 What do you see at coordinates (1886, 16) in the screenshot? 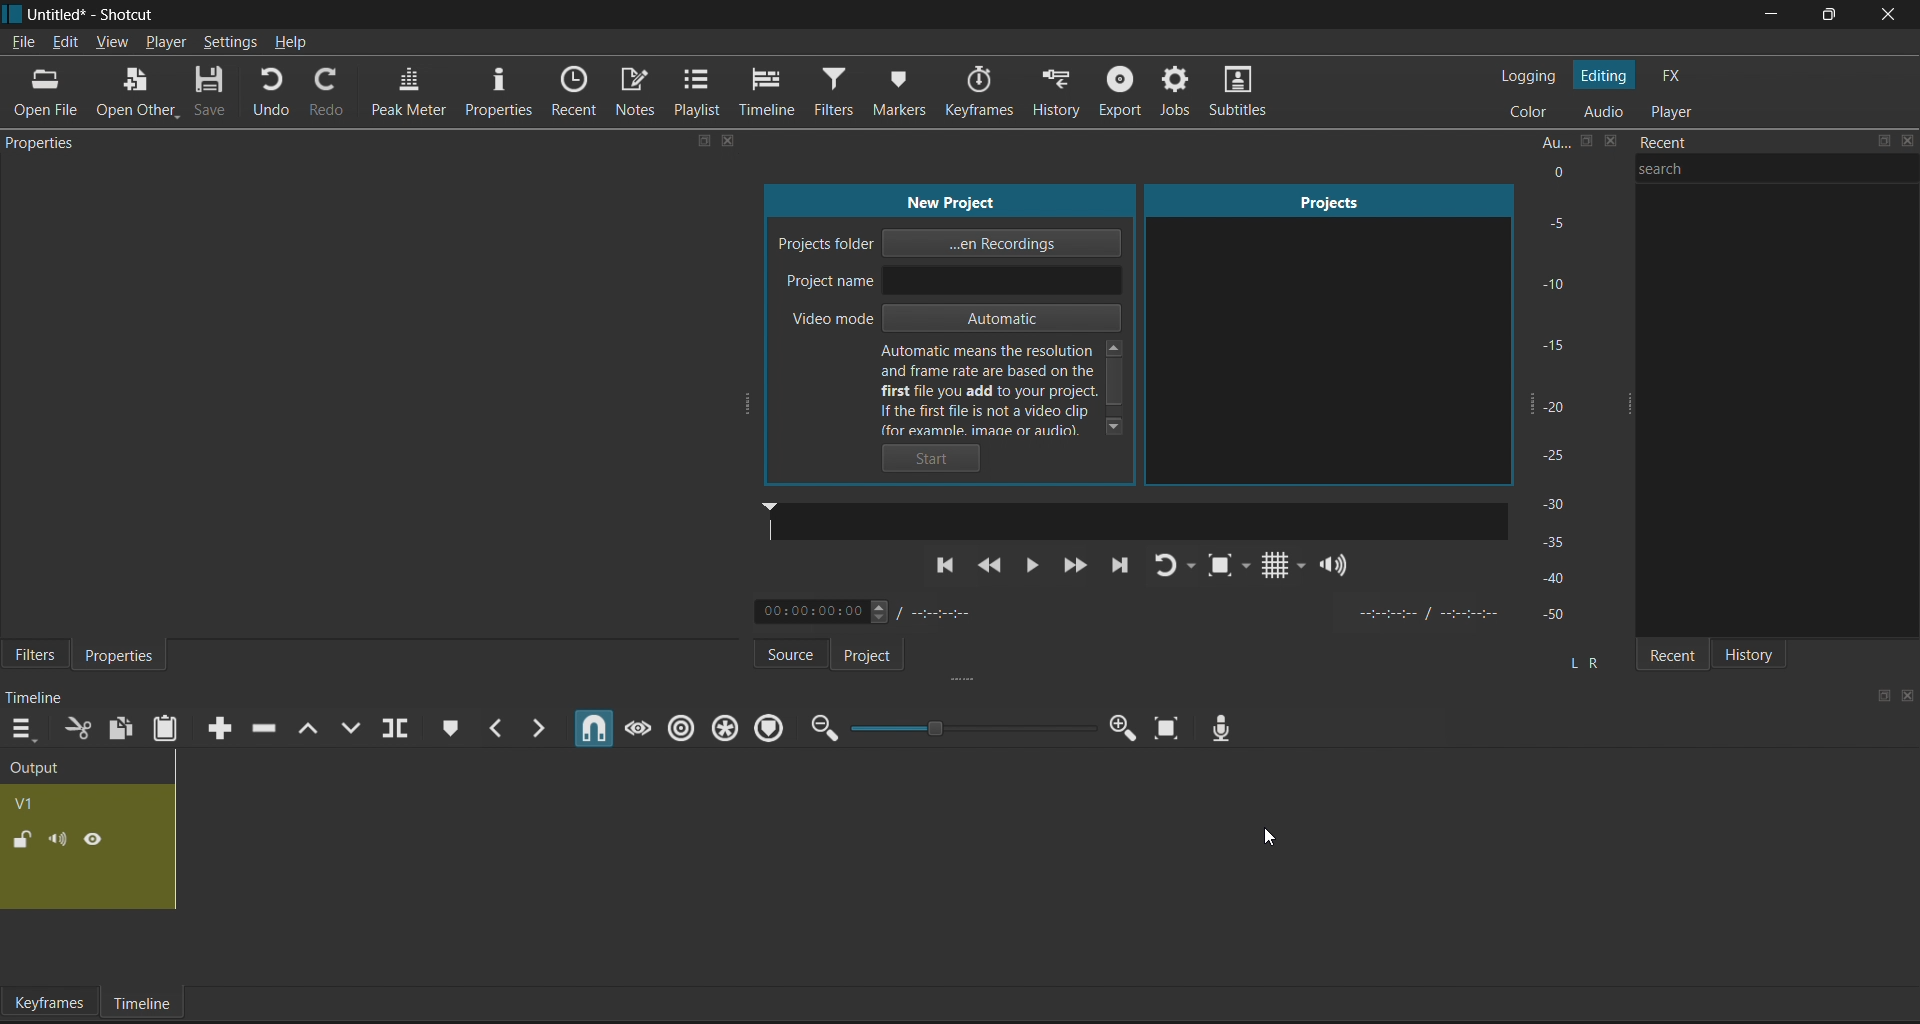
I see `close` at bounding box center [1886, 16].